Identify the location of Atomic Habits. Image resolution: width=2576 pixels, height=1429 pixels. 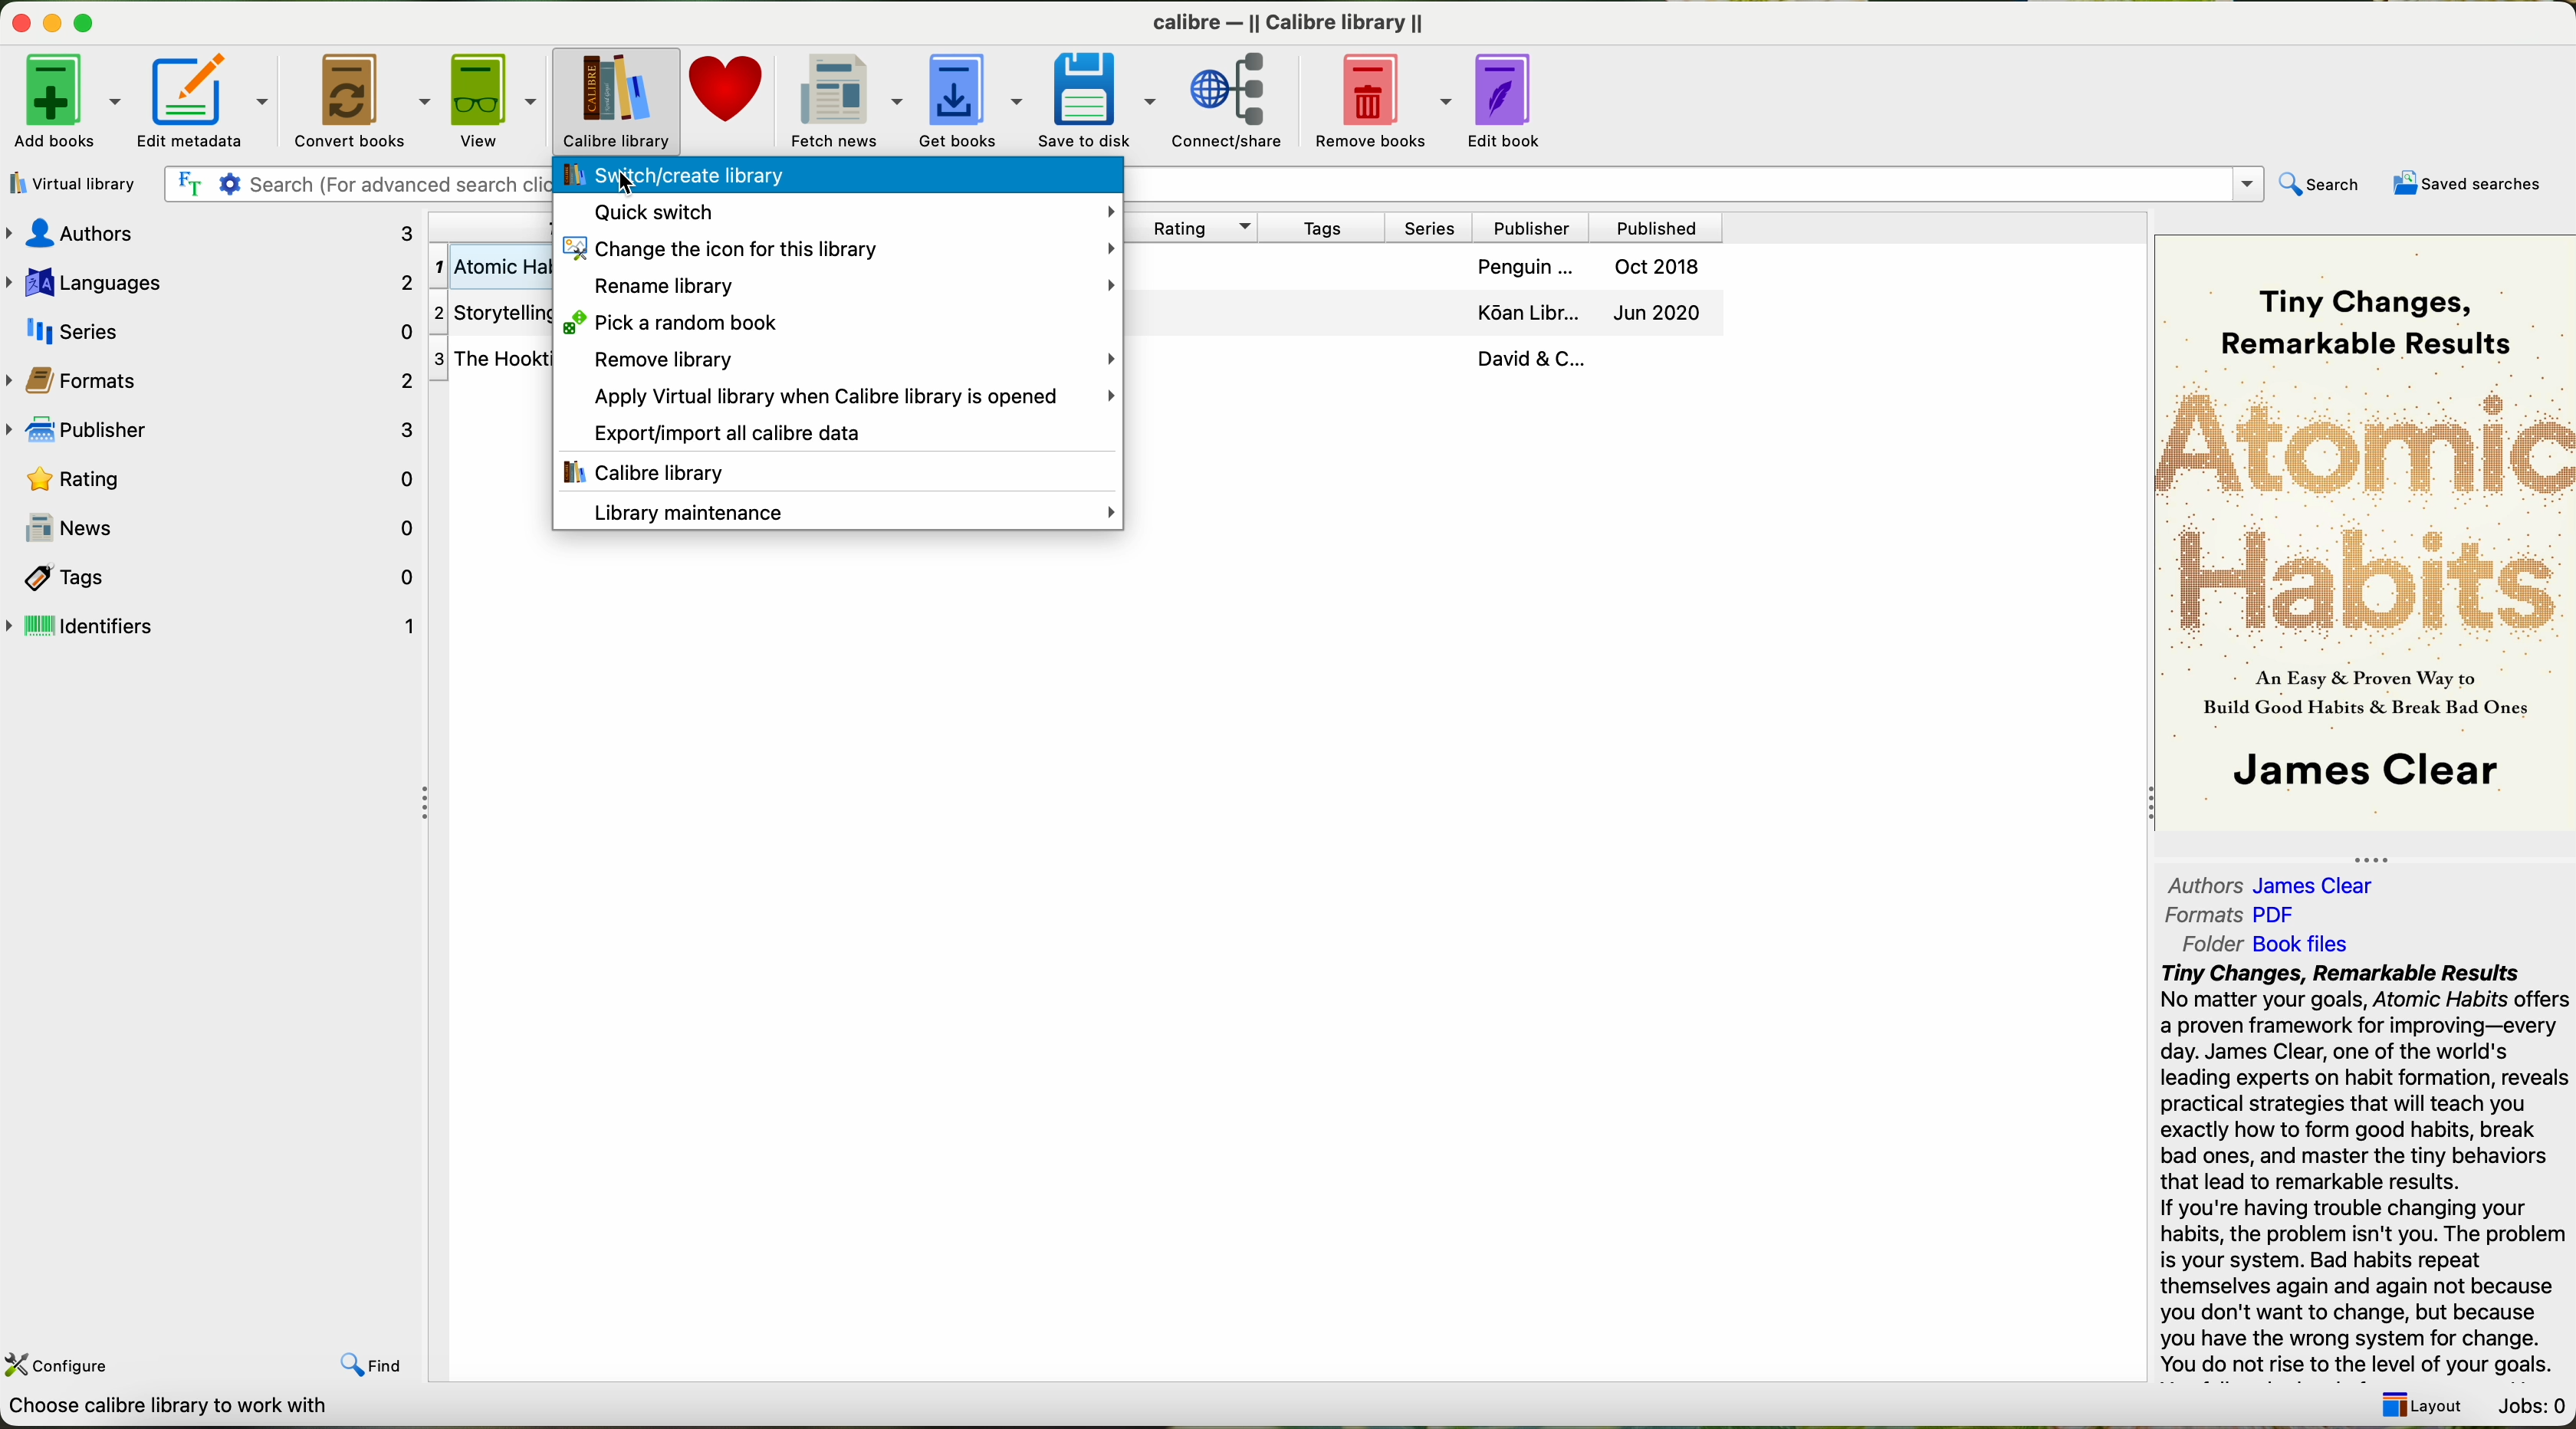
(2367, 509).